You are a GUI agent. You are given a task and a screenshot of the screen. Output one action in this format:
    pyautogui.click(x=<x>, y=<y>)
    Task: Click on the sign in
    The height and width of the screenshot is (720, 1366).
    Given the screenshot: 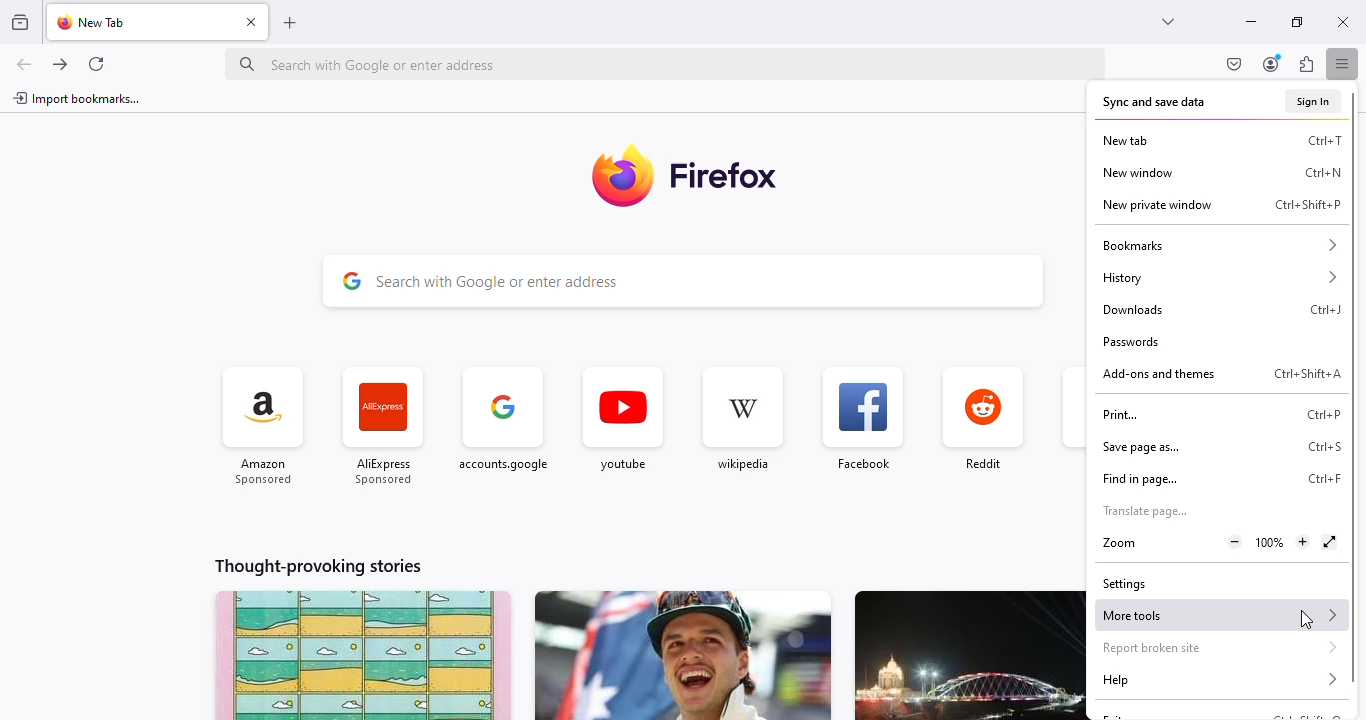 What is the action you would take?
    pyautogui.click(x=1314, y=101)
    